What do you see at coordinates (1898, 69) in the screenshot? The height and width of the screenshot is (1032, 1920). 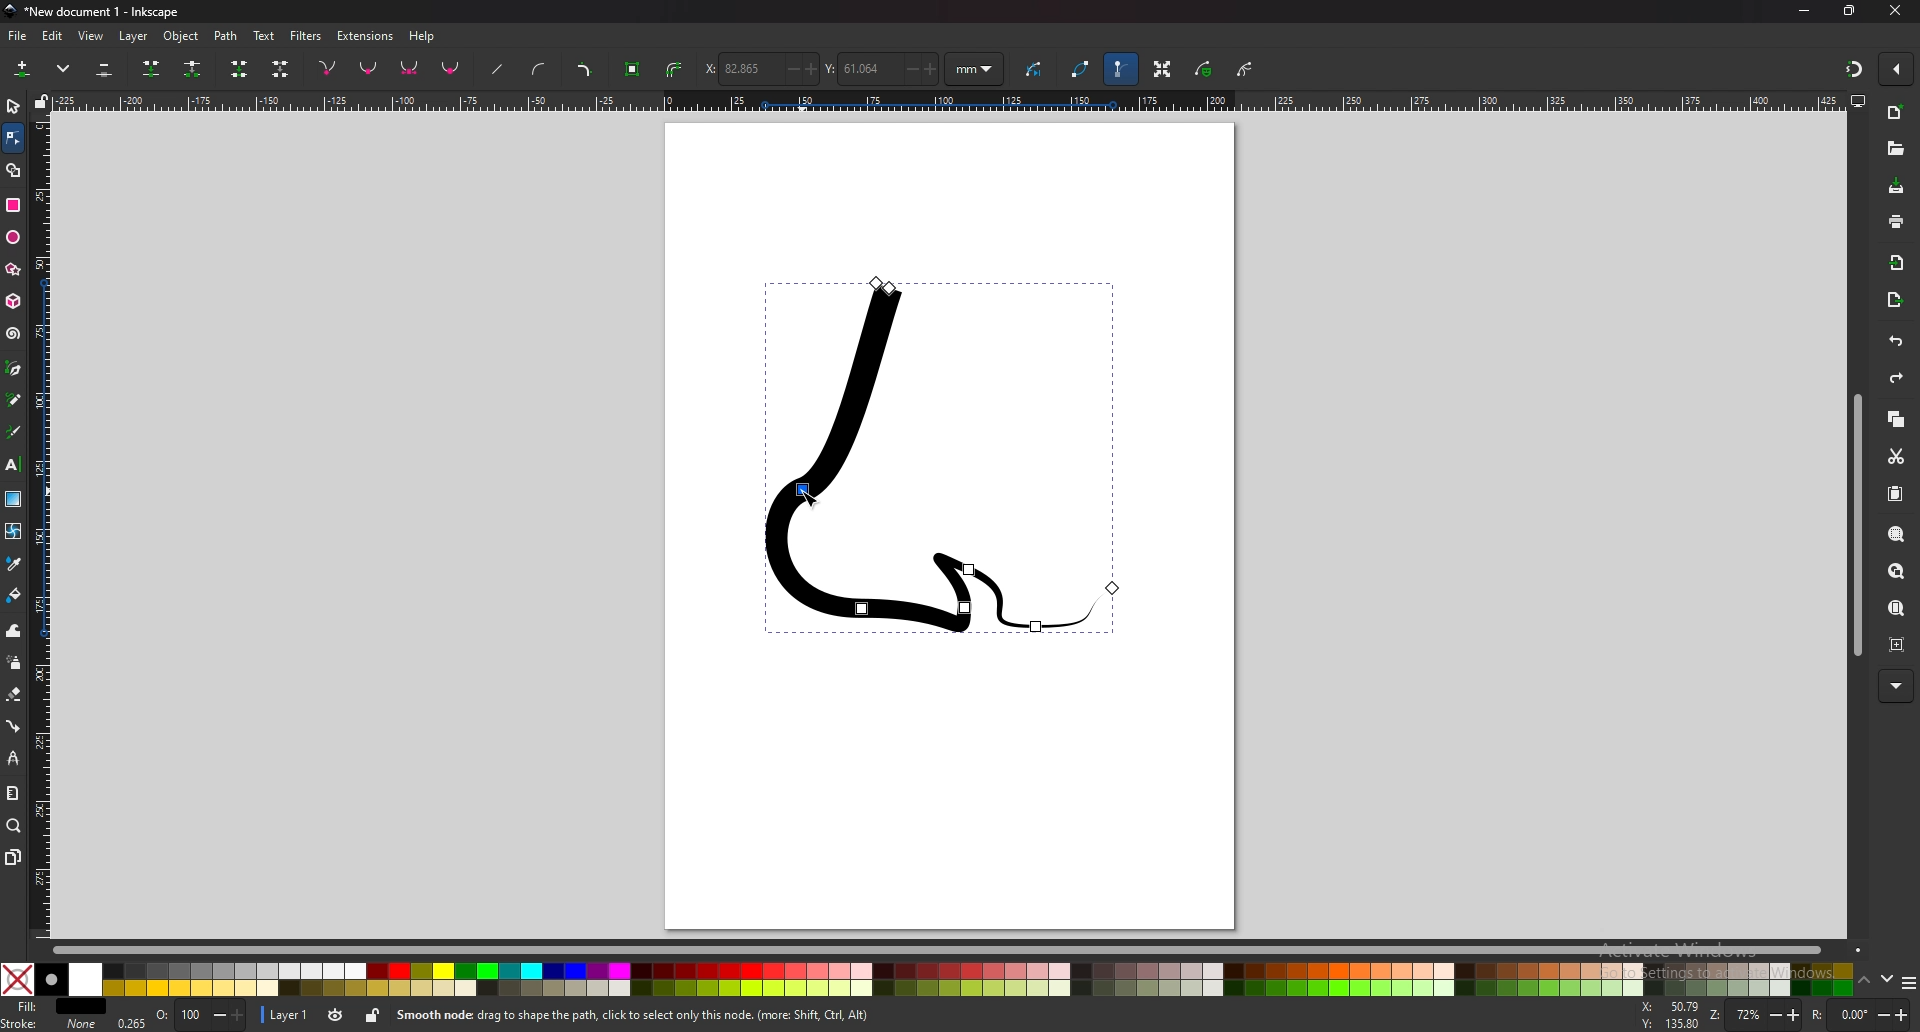 I see `enable snapping` at bounding box center [1898, 69].